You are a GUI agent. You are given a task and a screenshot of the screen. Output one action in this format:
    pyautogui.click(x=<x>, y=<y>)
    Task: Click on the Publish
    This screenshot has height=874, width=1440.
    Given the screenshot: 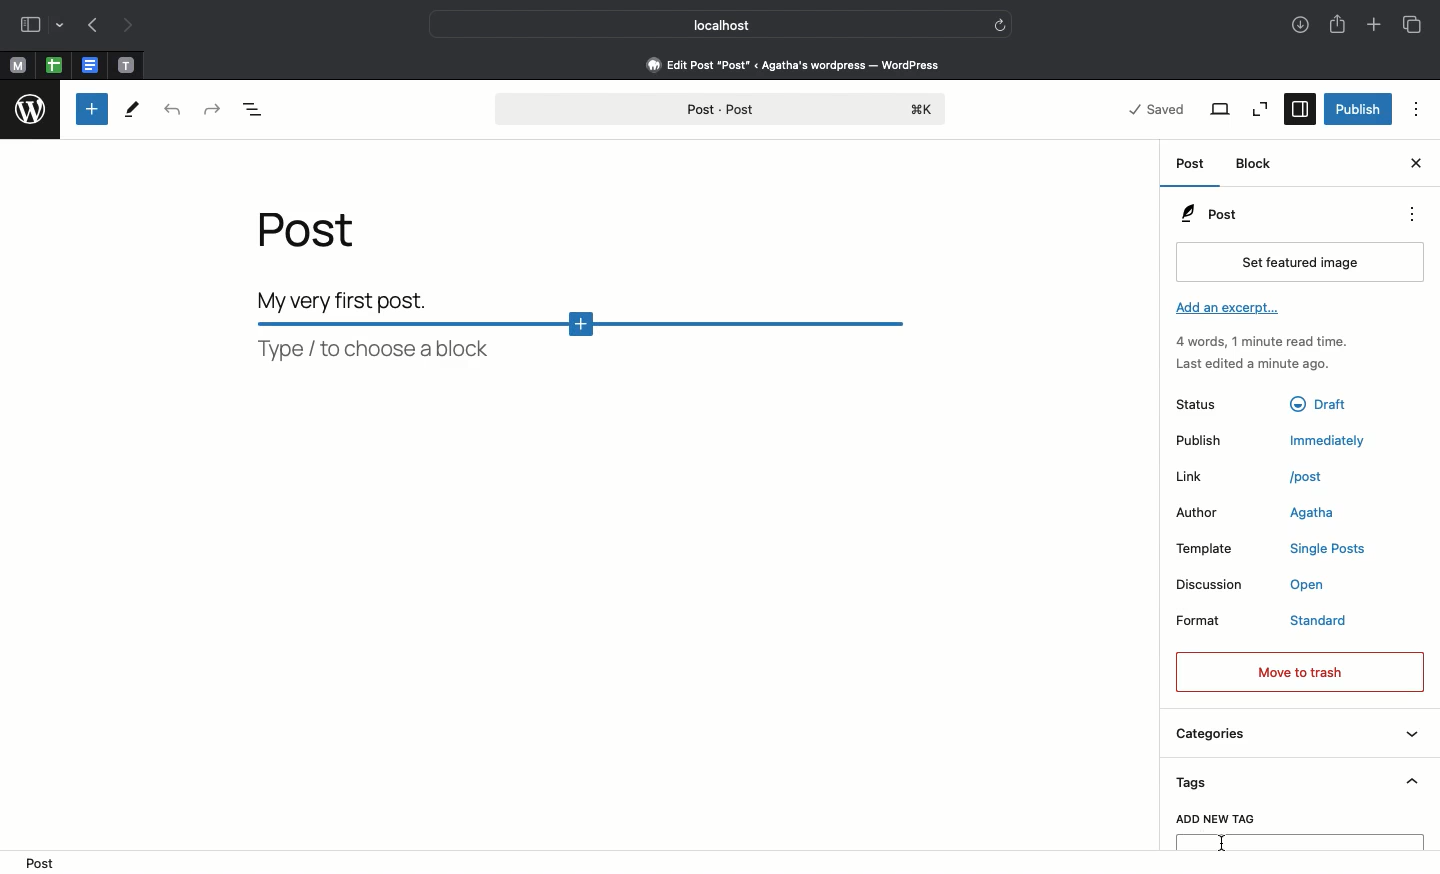 What is the action you would take?
    pyautogui.click(x=1203, y=443)
    